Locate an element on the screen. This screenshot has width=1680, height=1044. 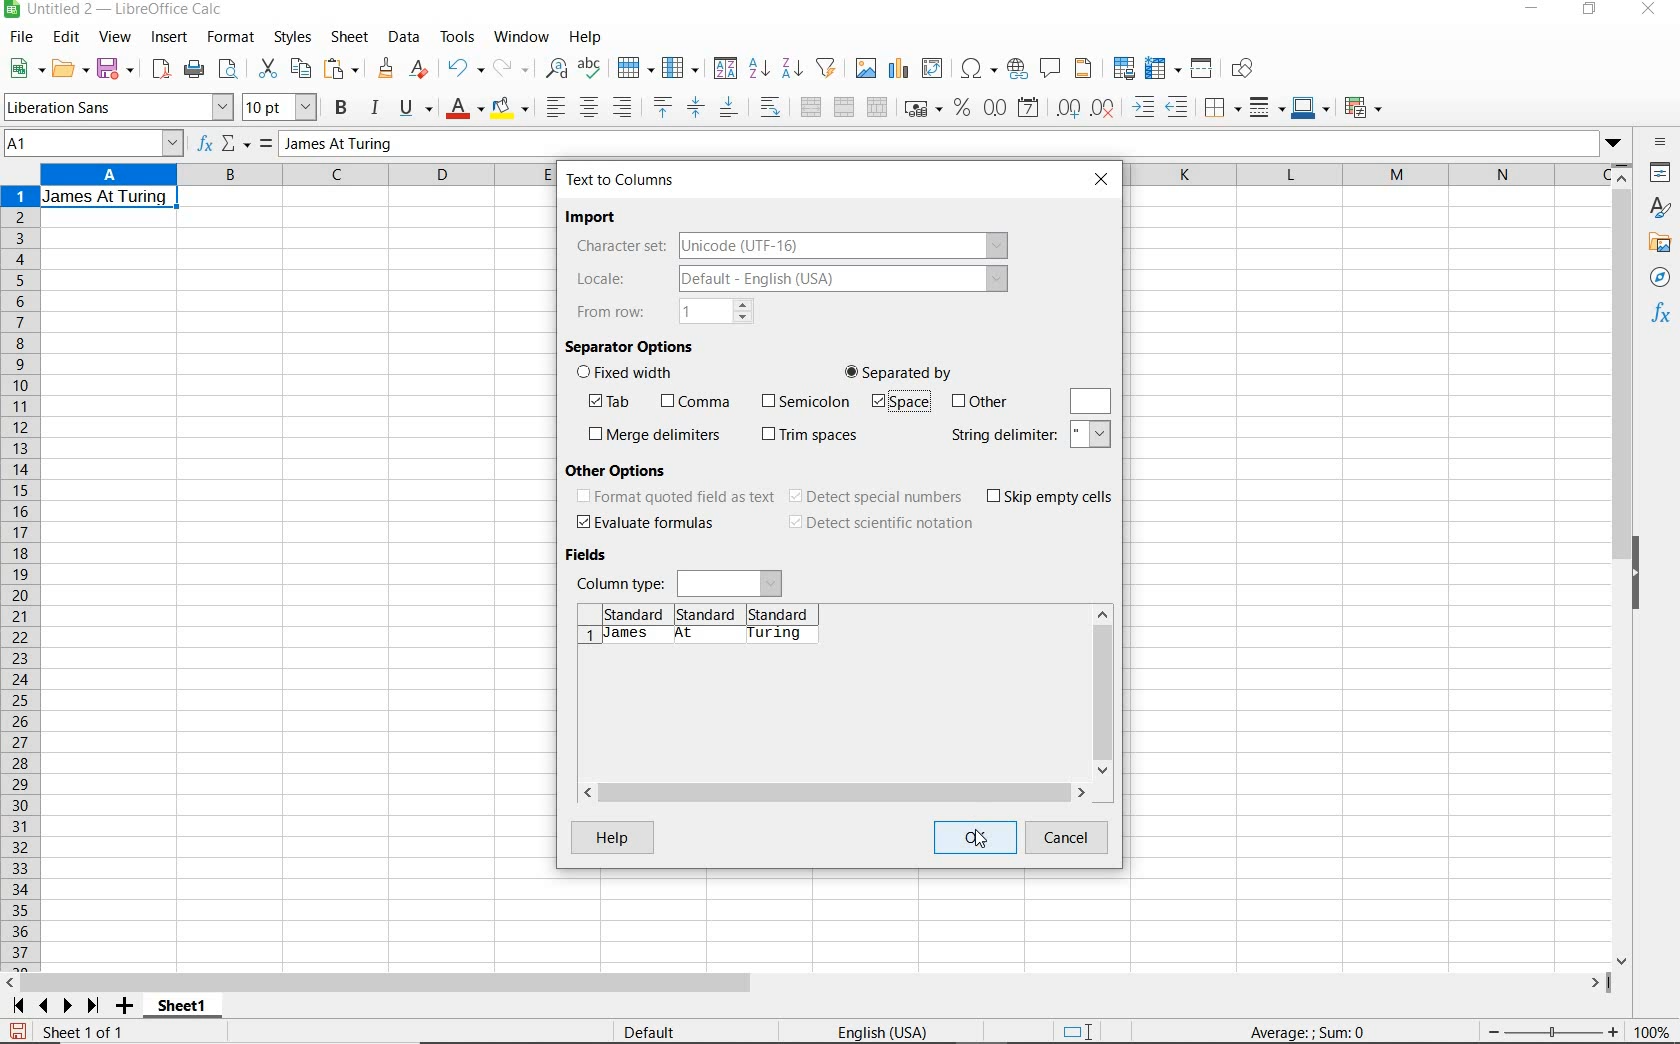
save is located at coordinates (17, 1029).